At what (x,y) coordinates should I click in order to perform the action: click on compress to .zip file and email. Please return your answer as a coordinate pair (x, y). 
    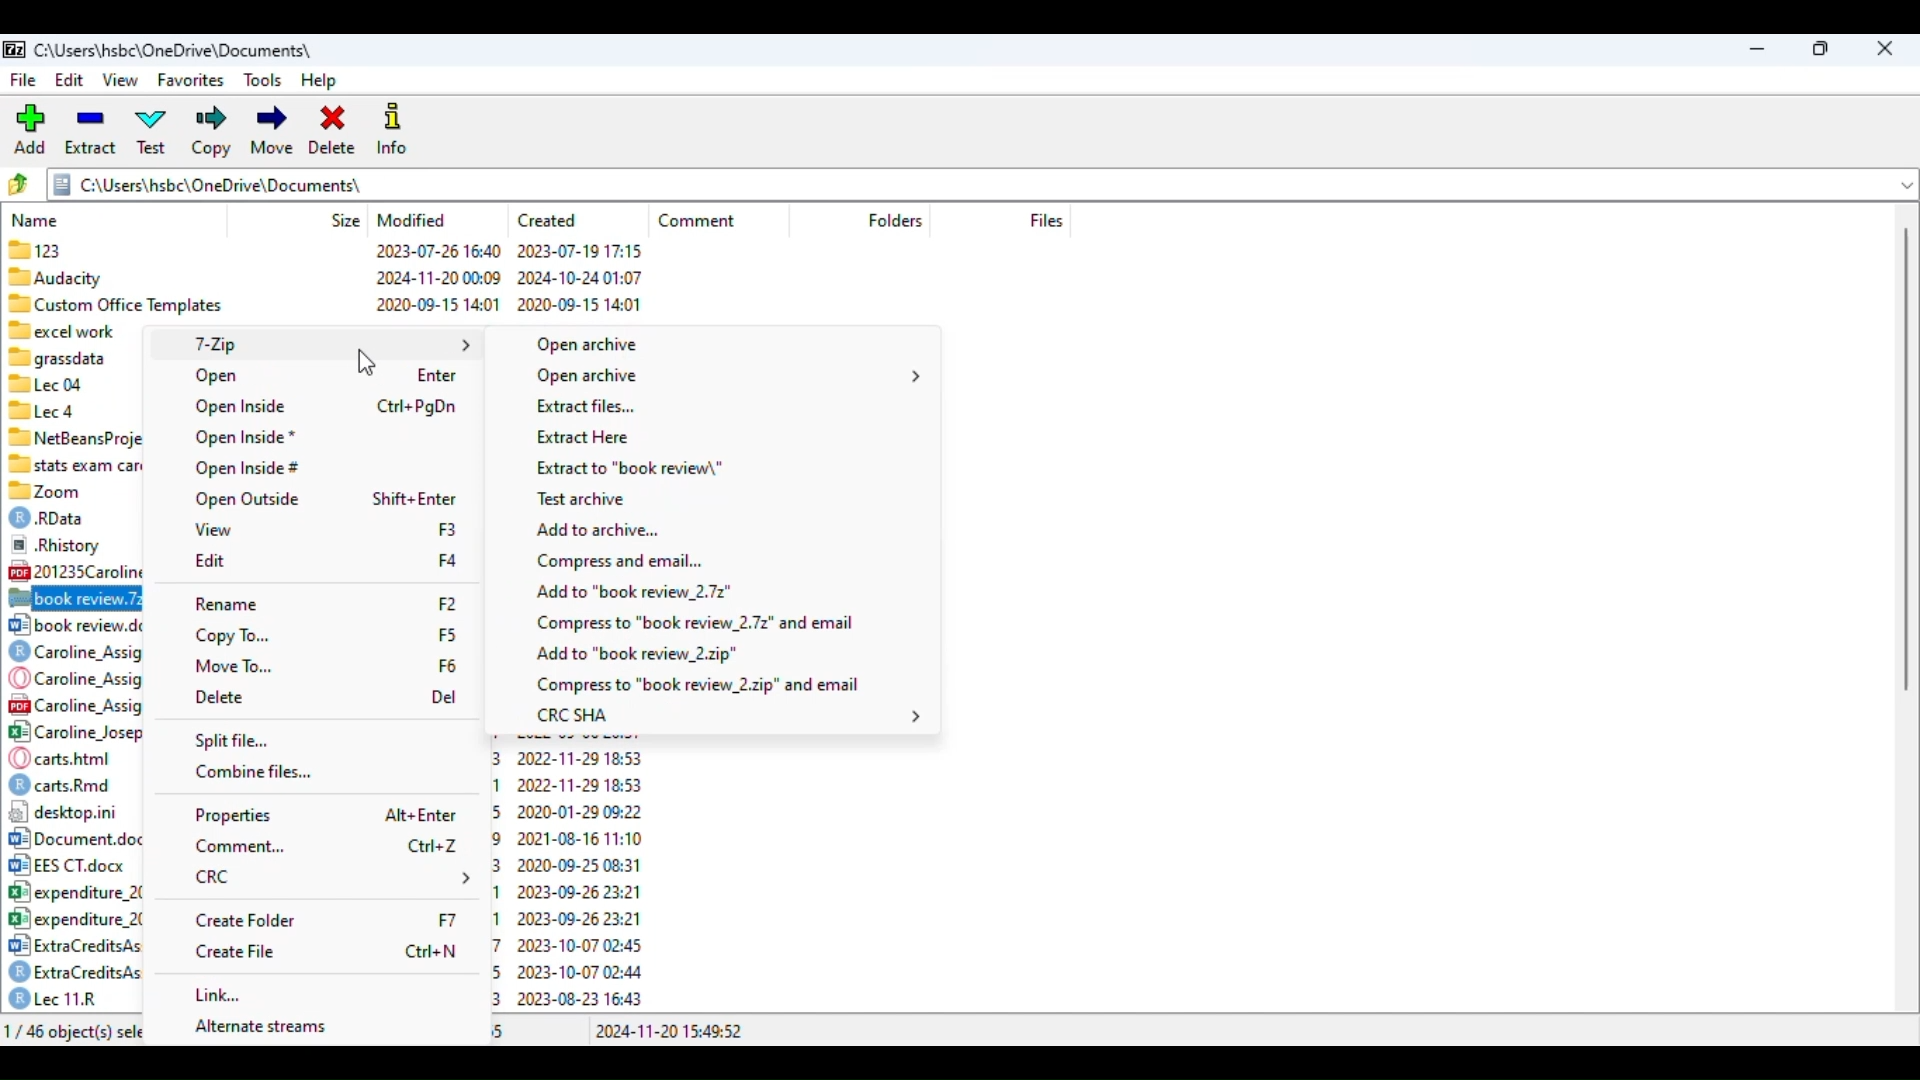
    Looking at the image, I should click on (696, 686).